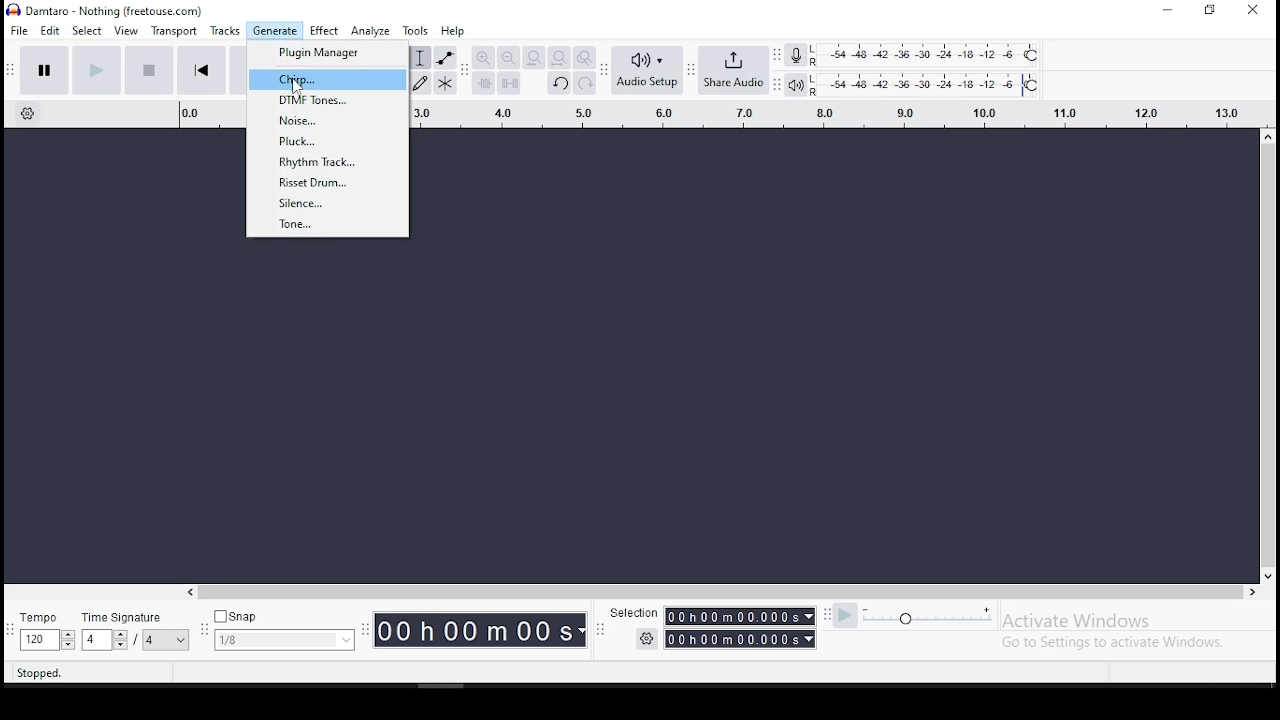 This screenshot has width=1280, height=720. Describe the element at coordinates (325, 120) in the screenshot. I see `noise` at that location.